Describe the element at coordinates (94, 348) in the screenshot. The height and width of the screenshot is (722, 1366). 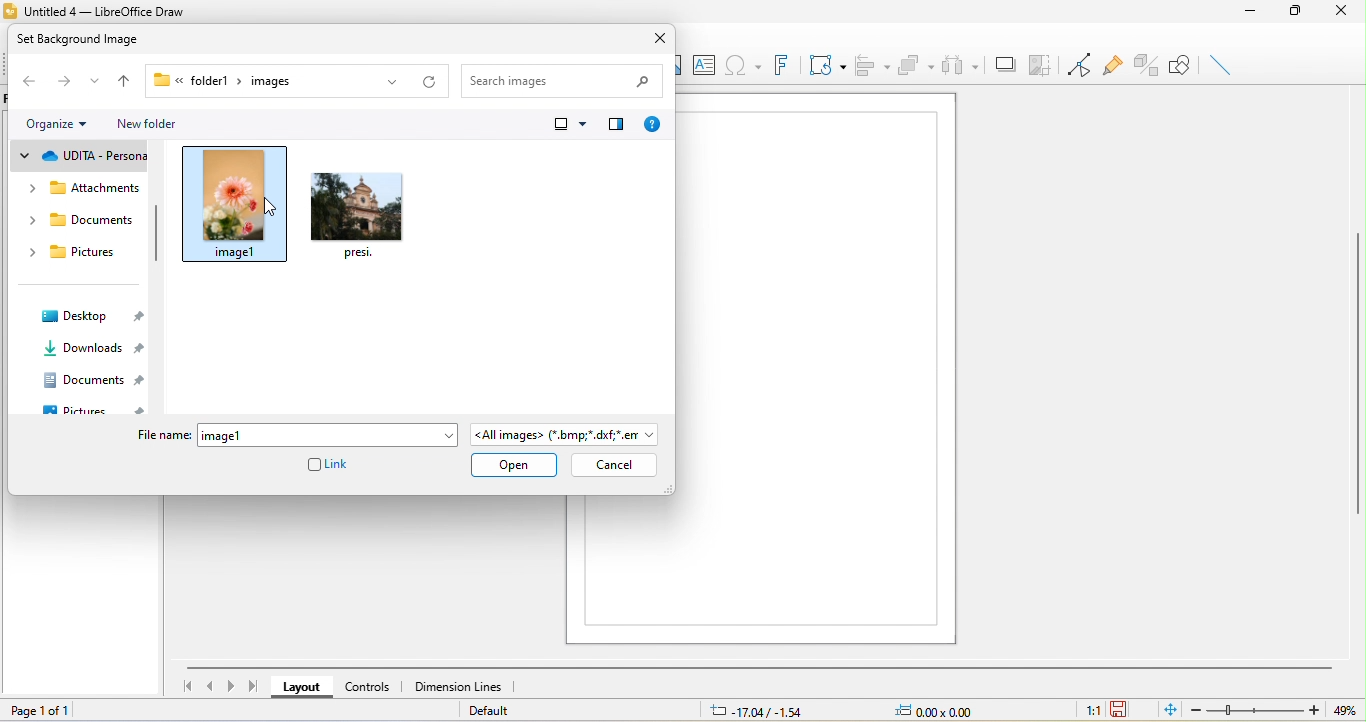
I see `downloads` at that location.